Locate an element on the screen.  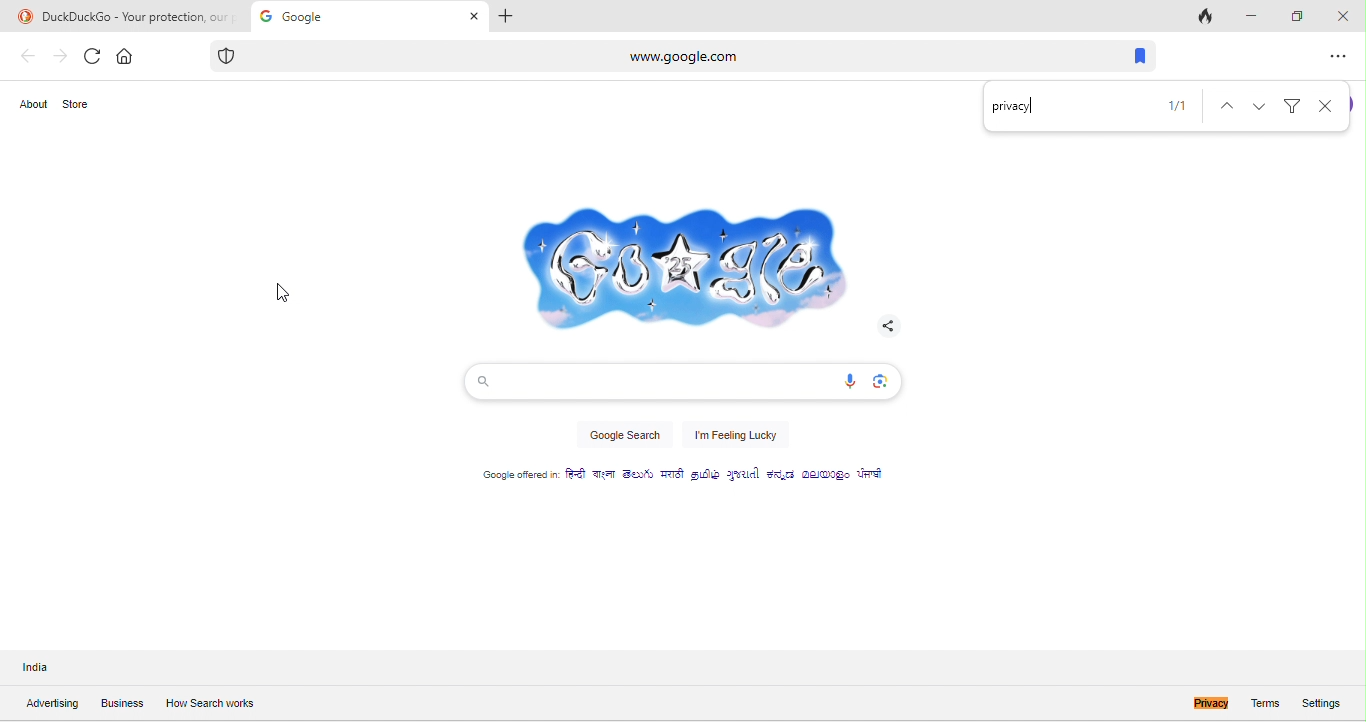
close is located at coordinates (1328, 106).